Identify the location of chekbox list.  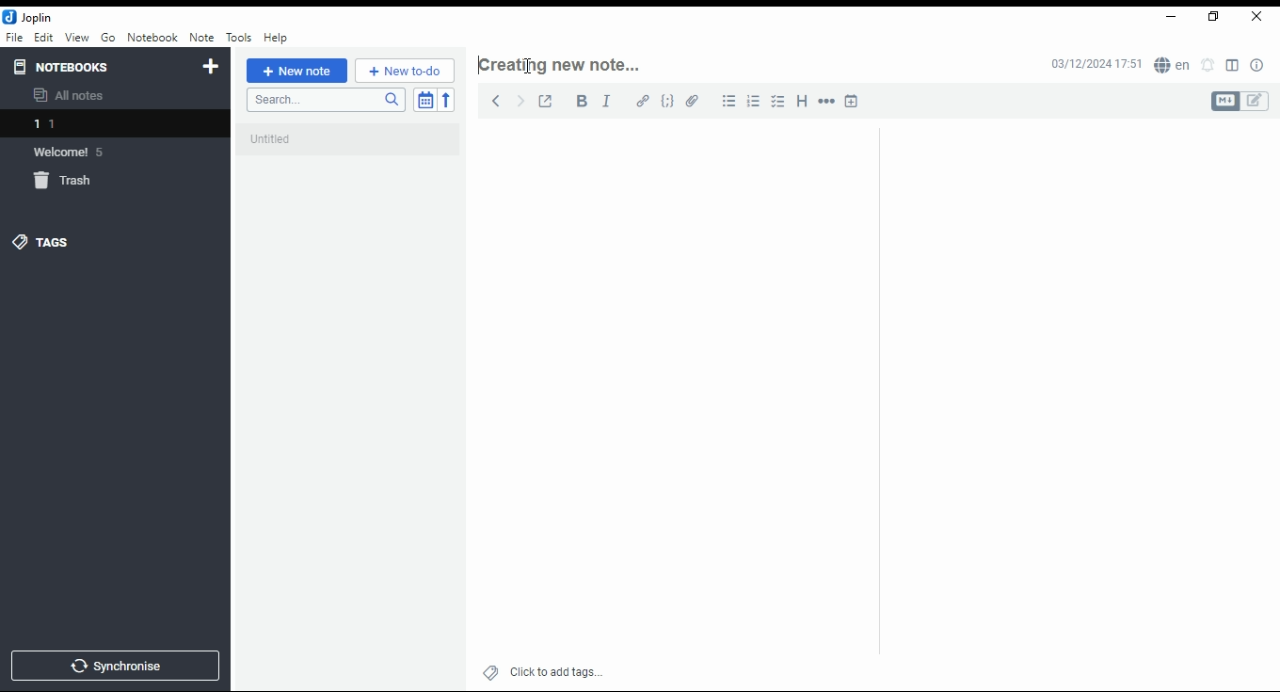
(779, 101).